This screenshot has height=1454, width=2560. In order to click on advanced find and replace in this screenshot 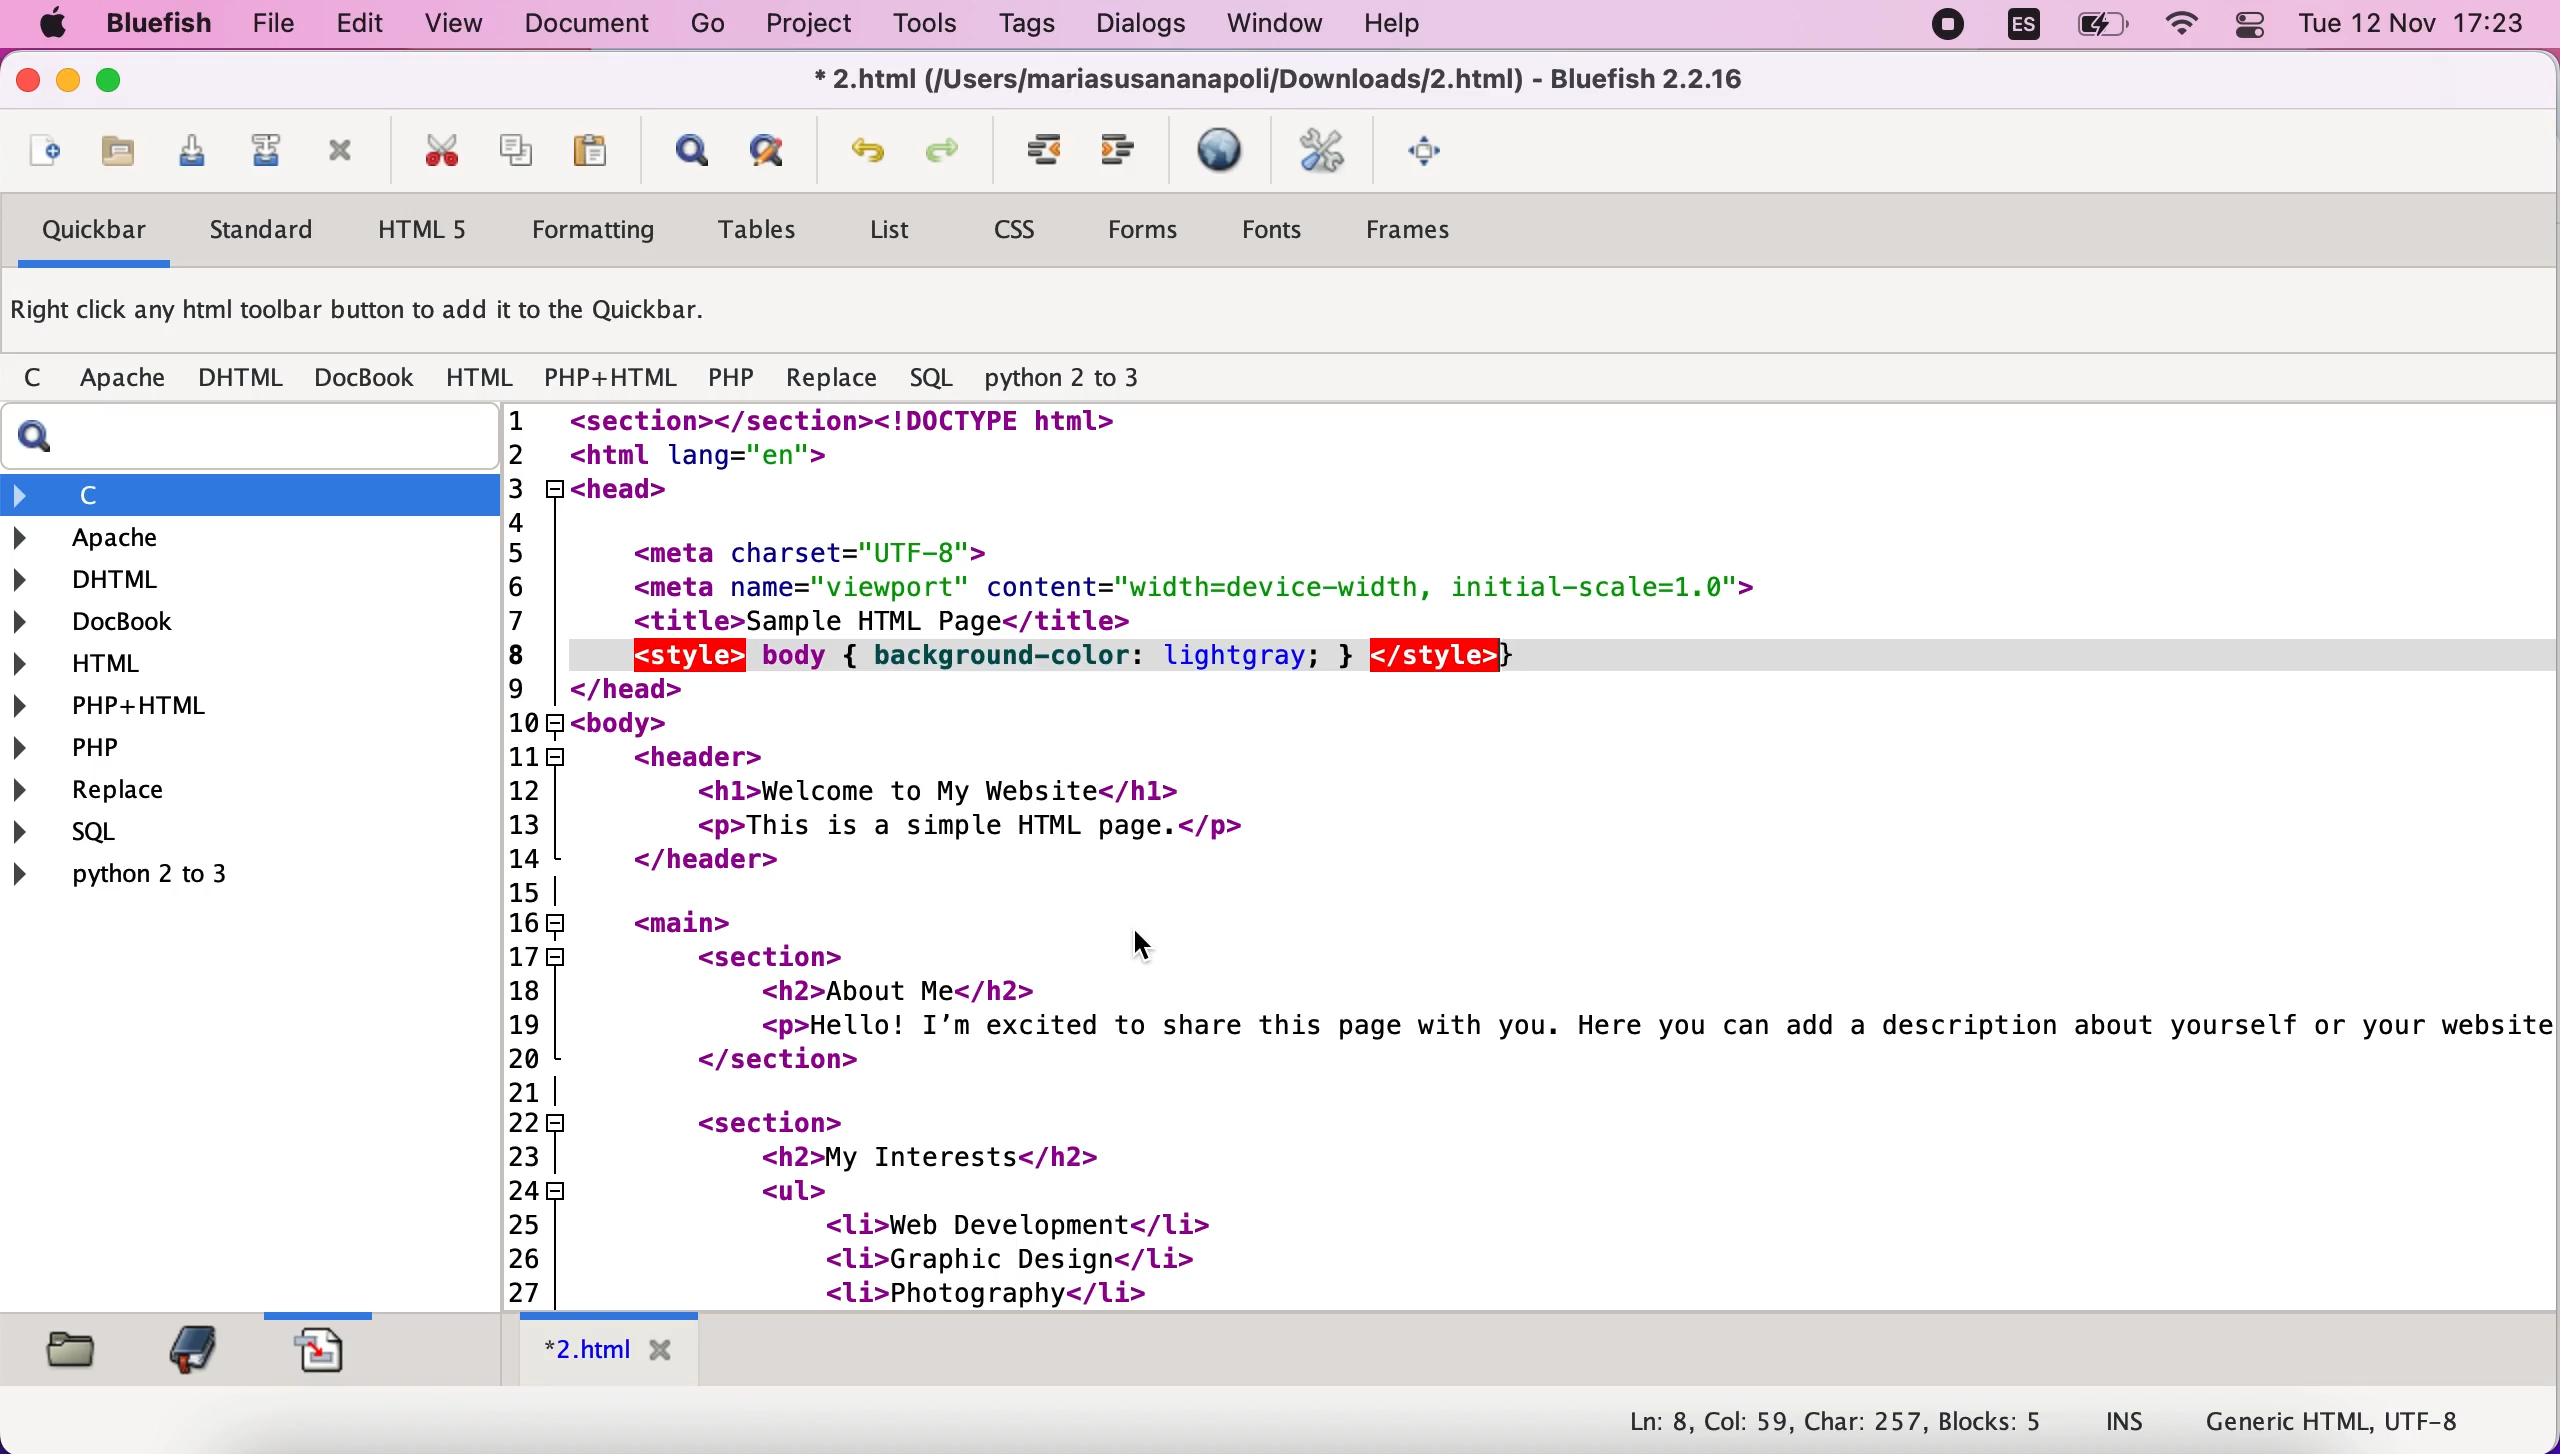, I will do `click(781, 149)`.